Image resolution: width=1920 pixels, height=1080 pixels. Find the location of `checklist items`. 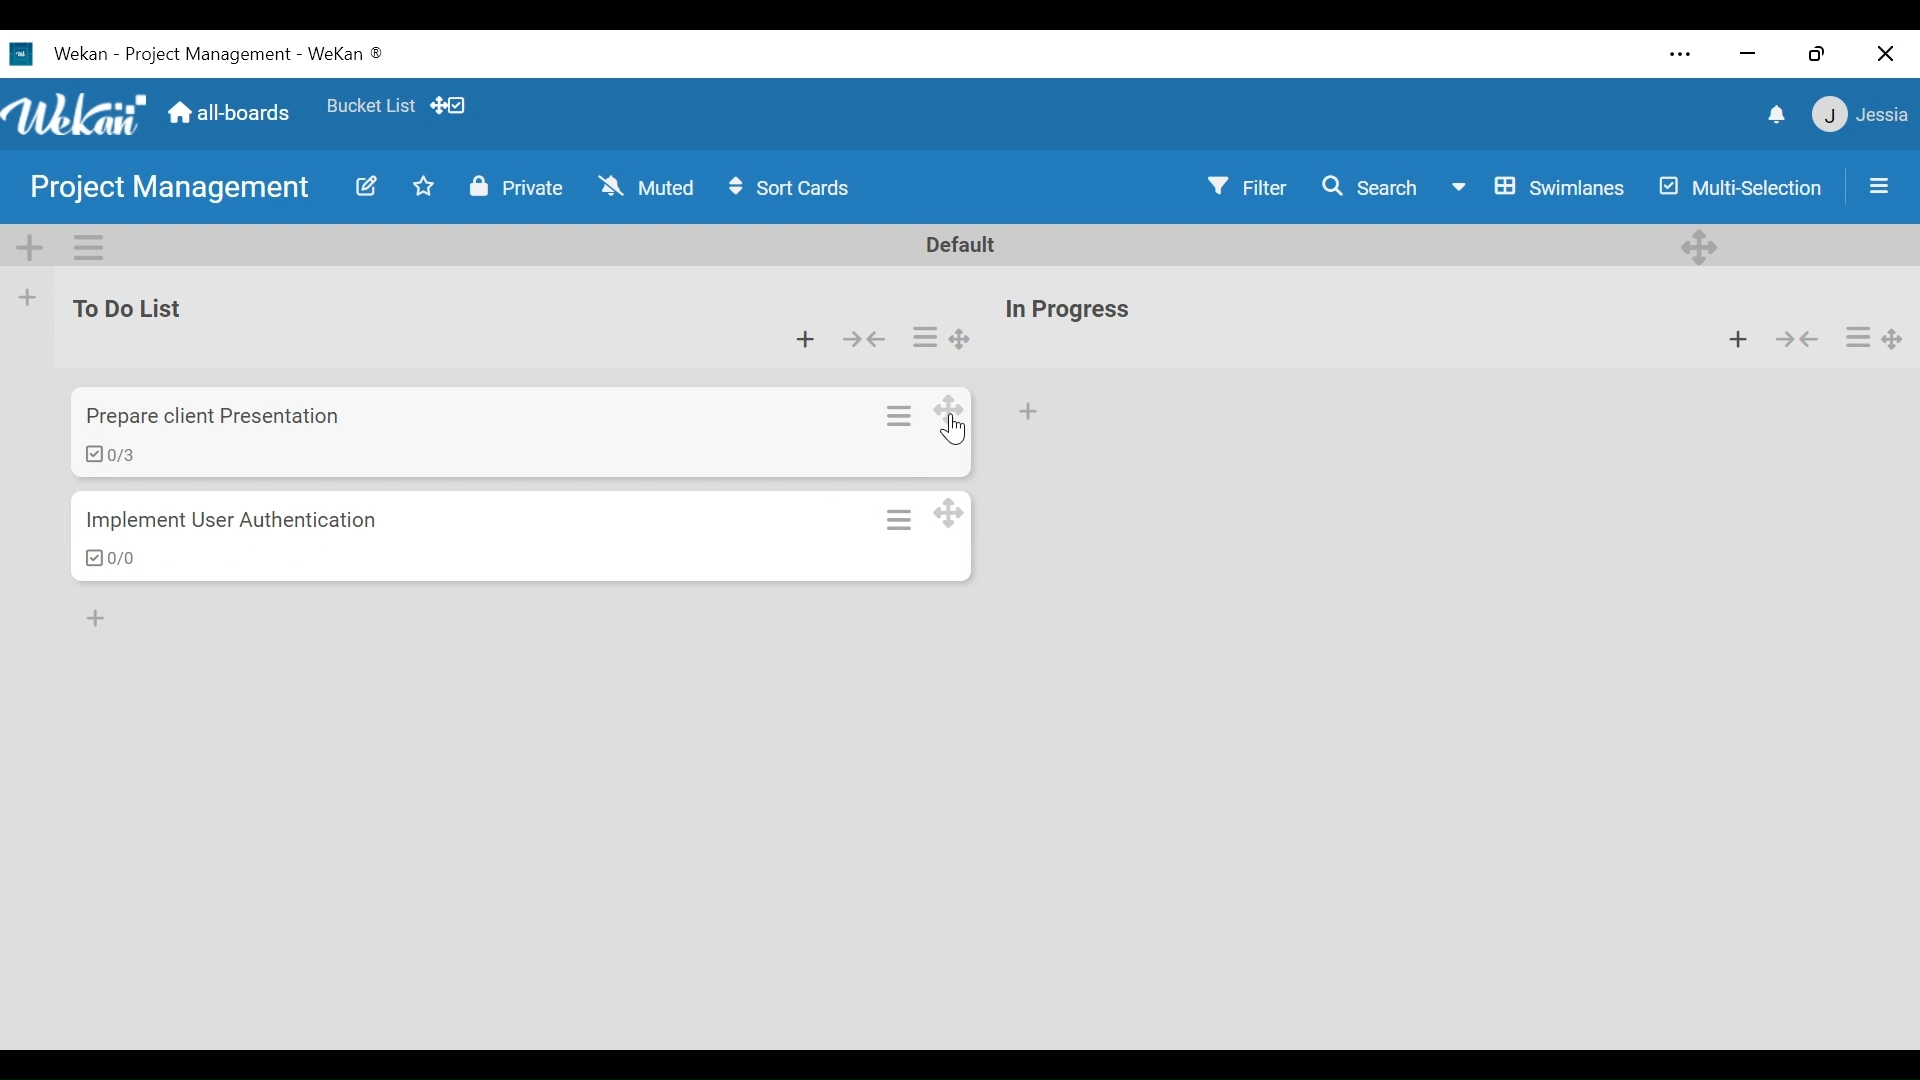

checklist items is located at coordinates (110, 455).